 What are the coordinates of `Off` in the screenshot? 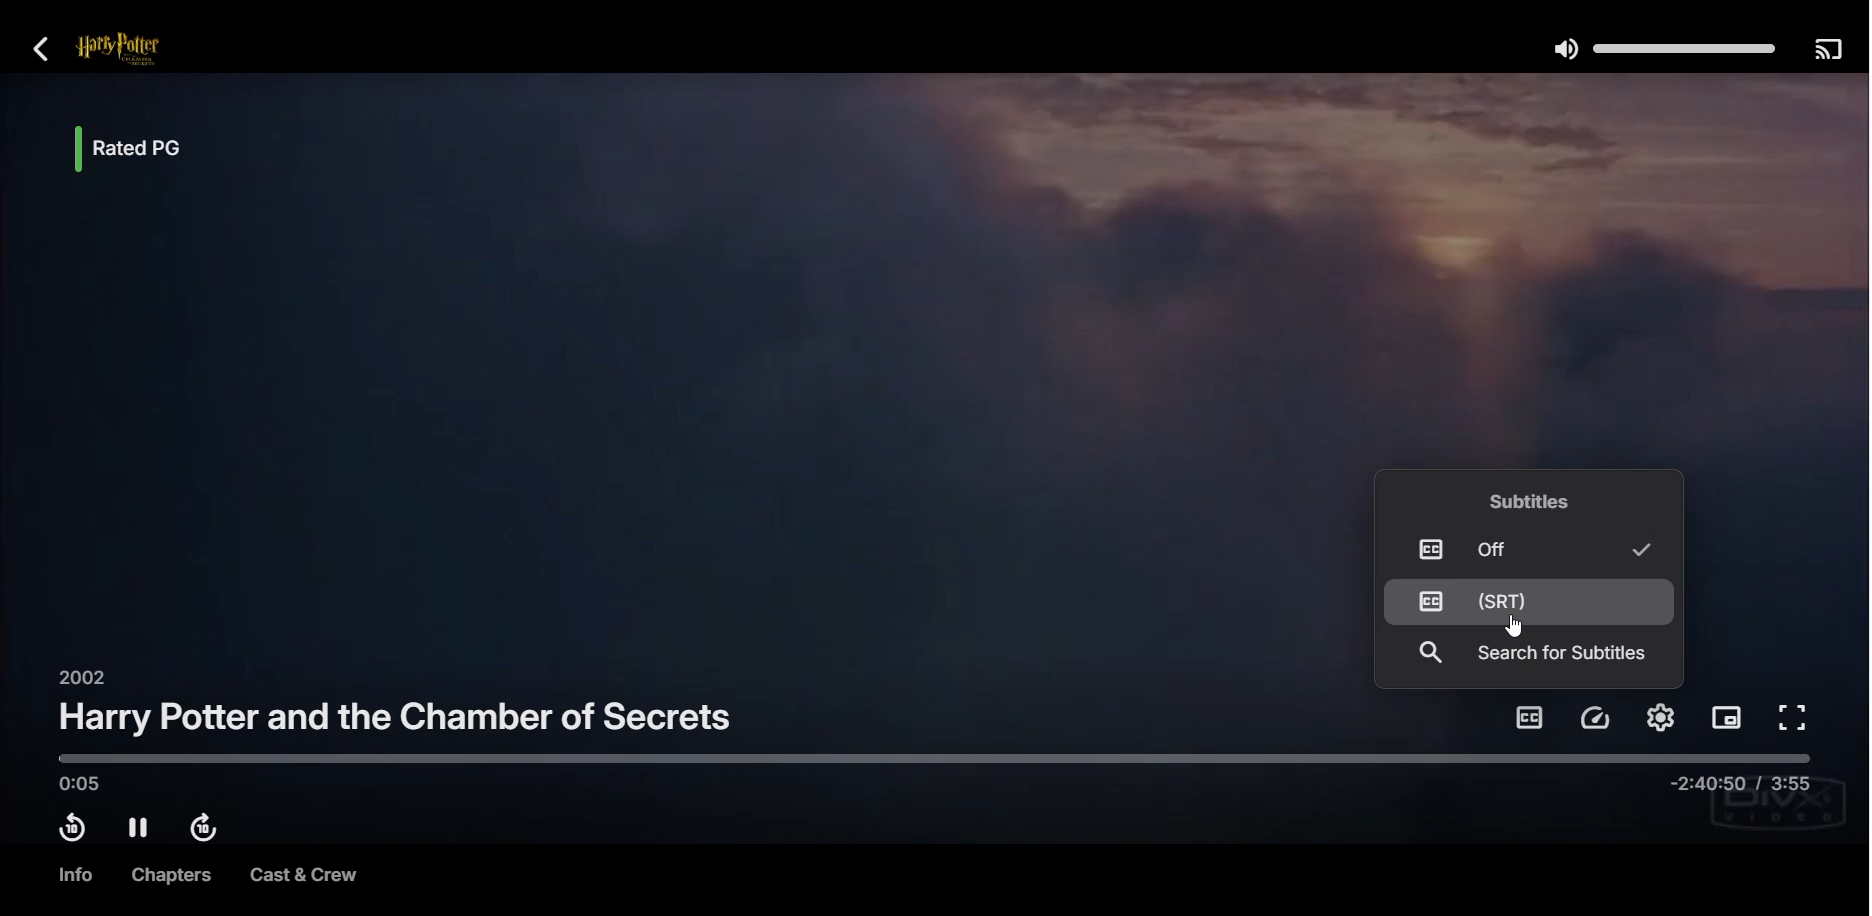 It's located at (1524, 548).